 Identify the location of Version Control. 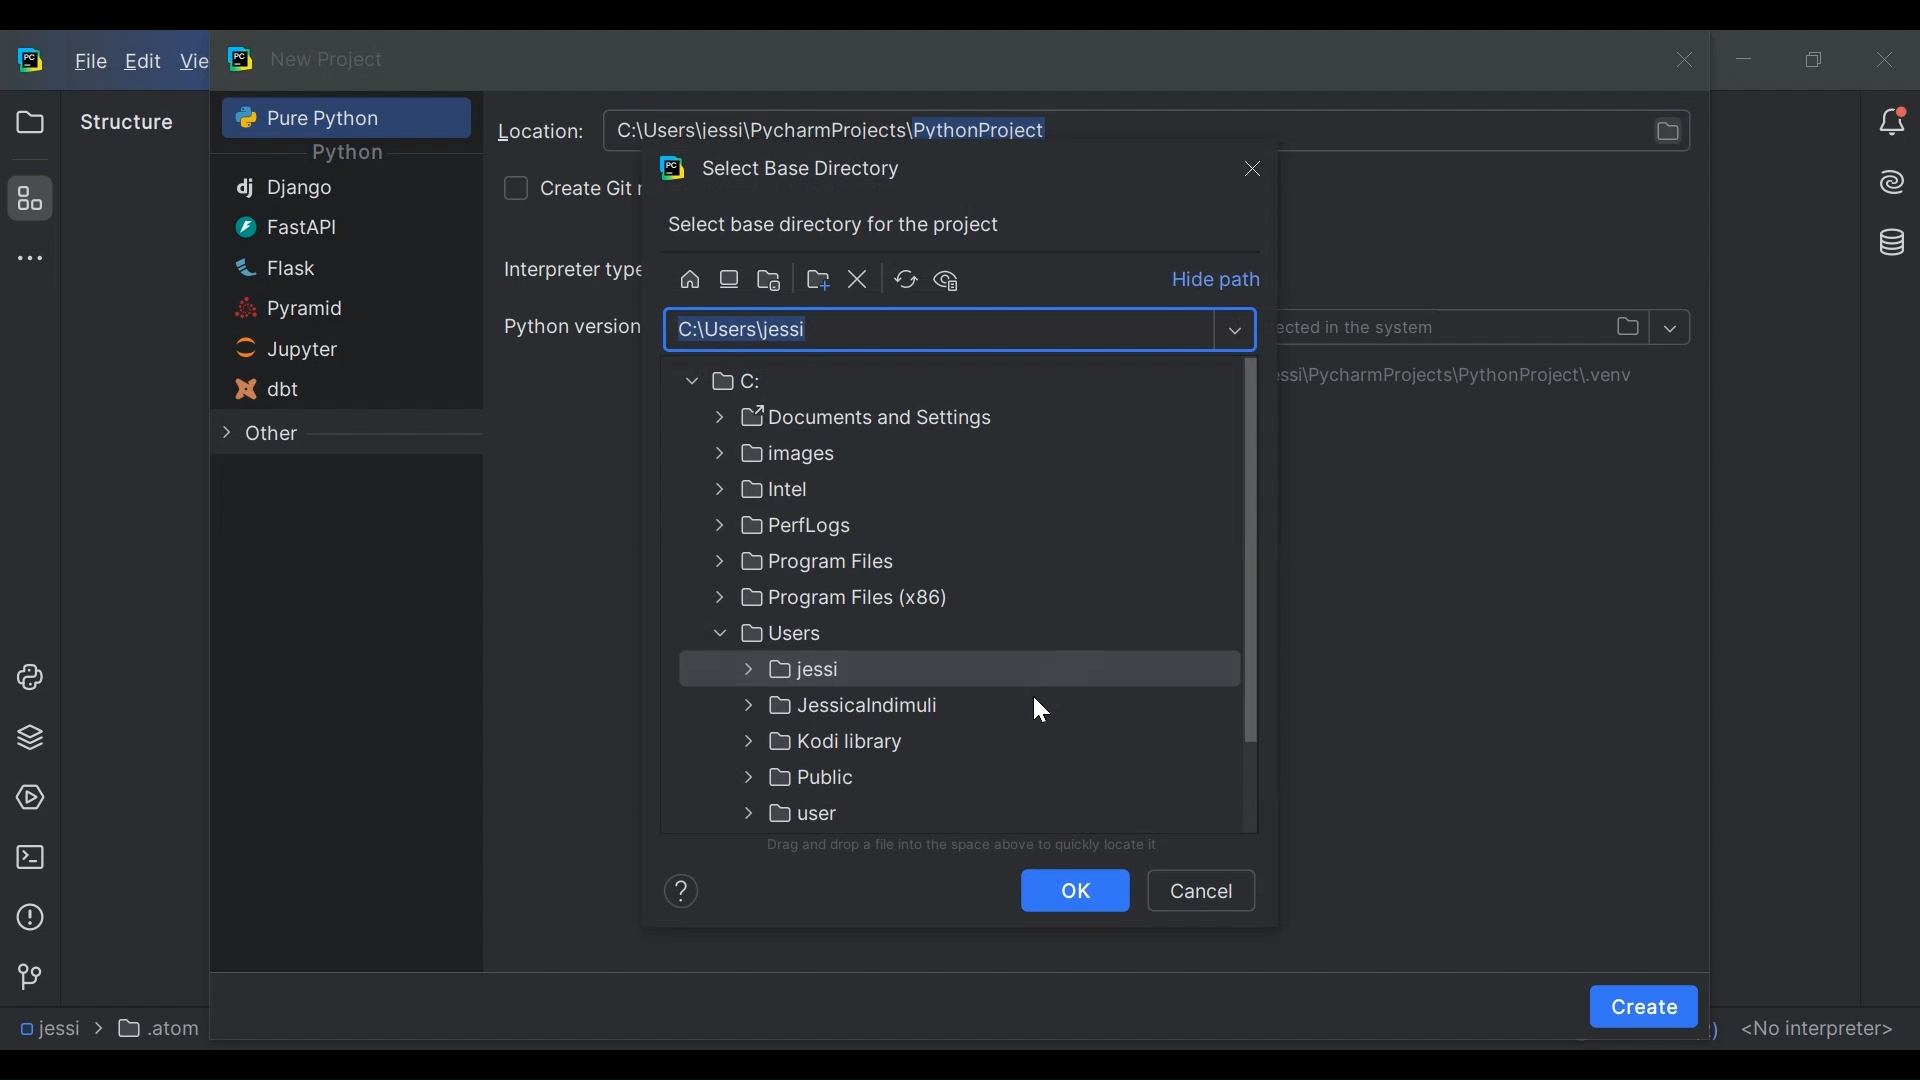
(28, 975).